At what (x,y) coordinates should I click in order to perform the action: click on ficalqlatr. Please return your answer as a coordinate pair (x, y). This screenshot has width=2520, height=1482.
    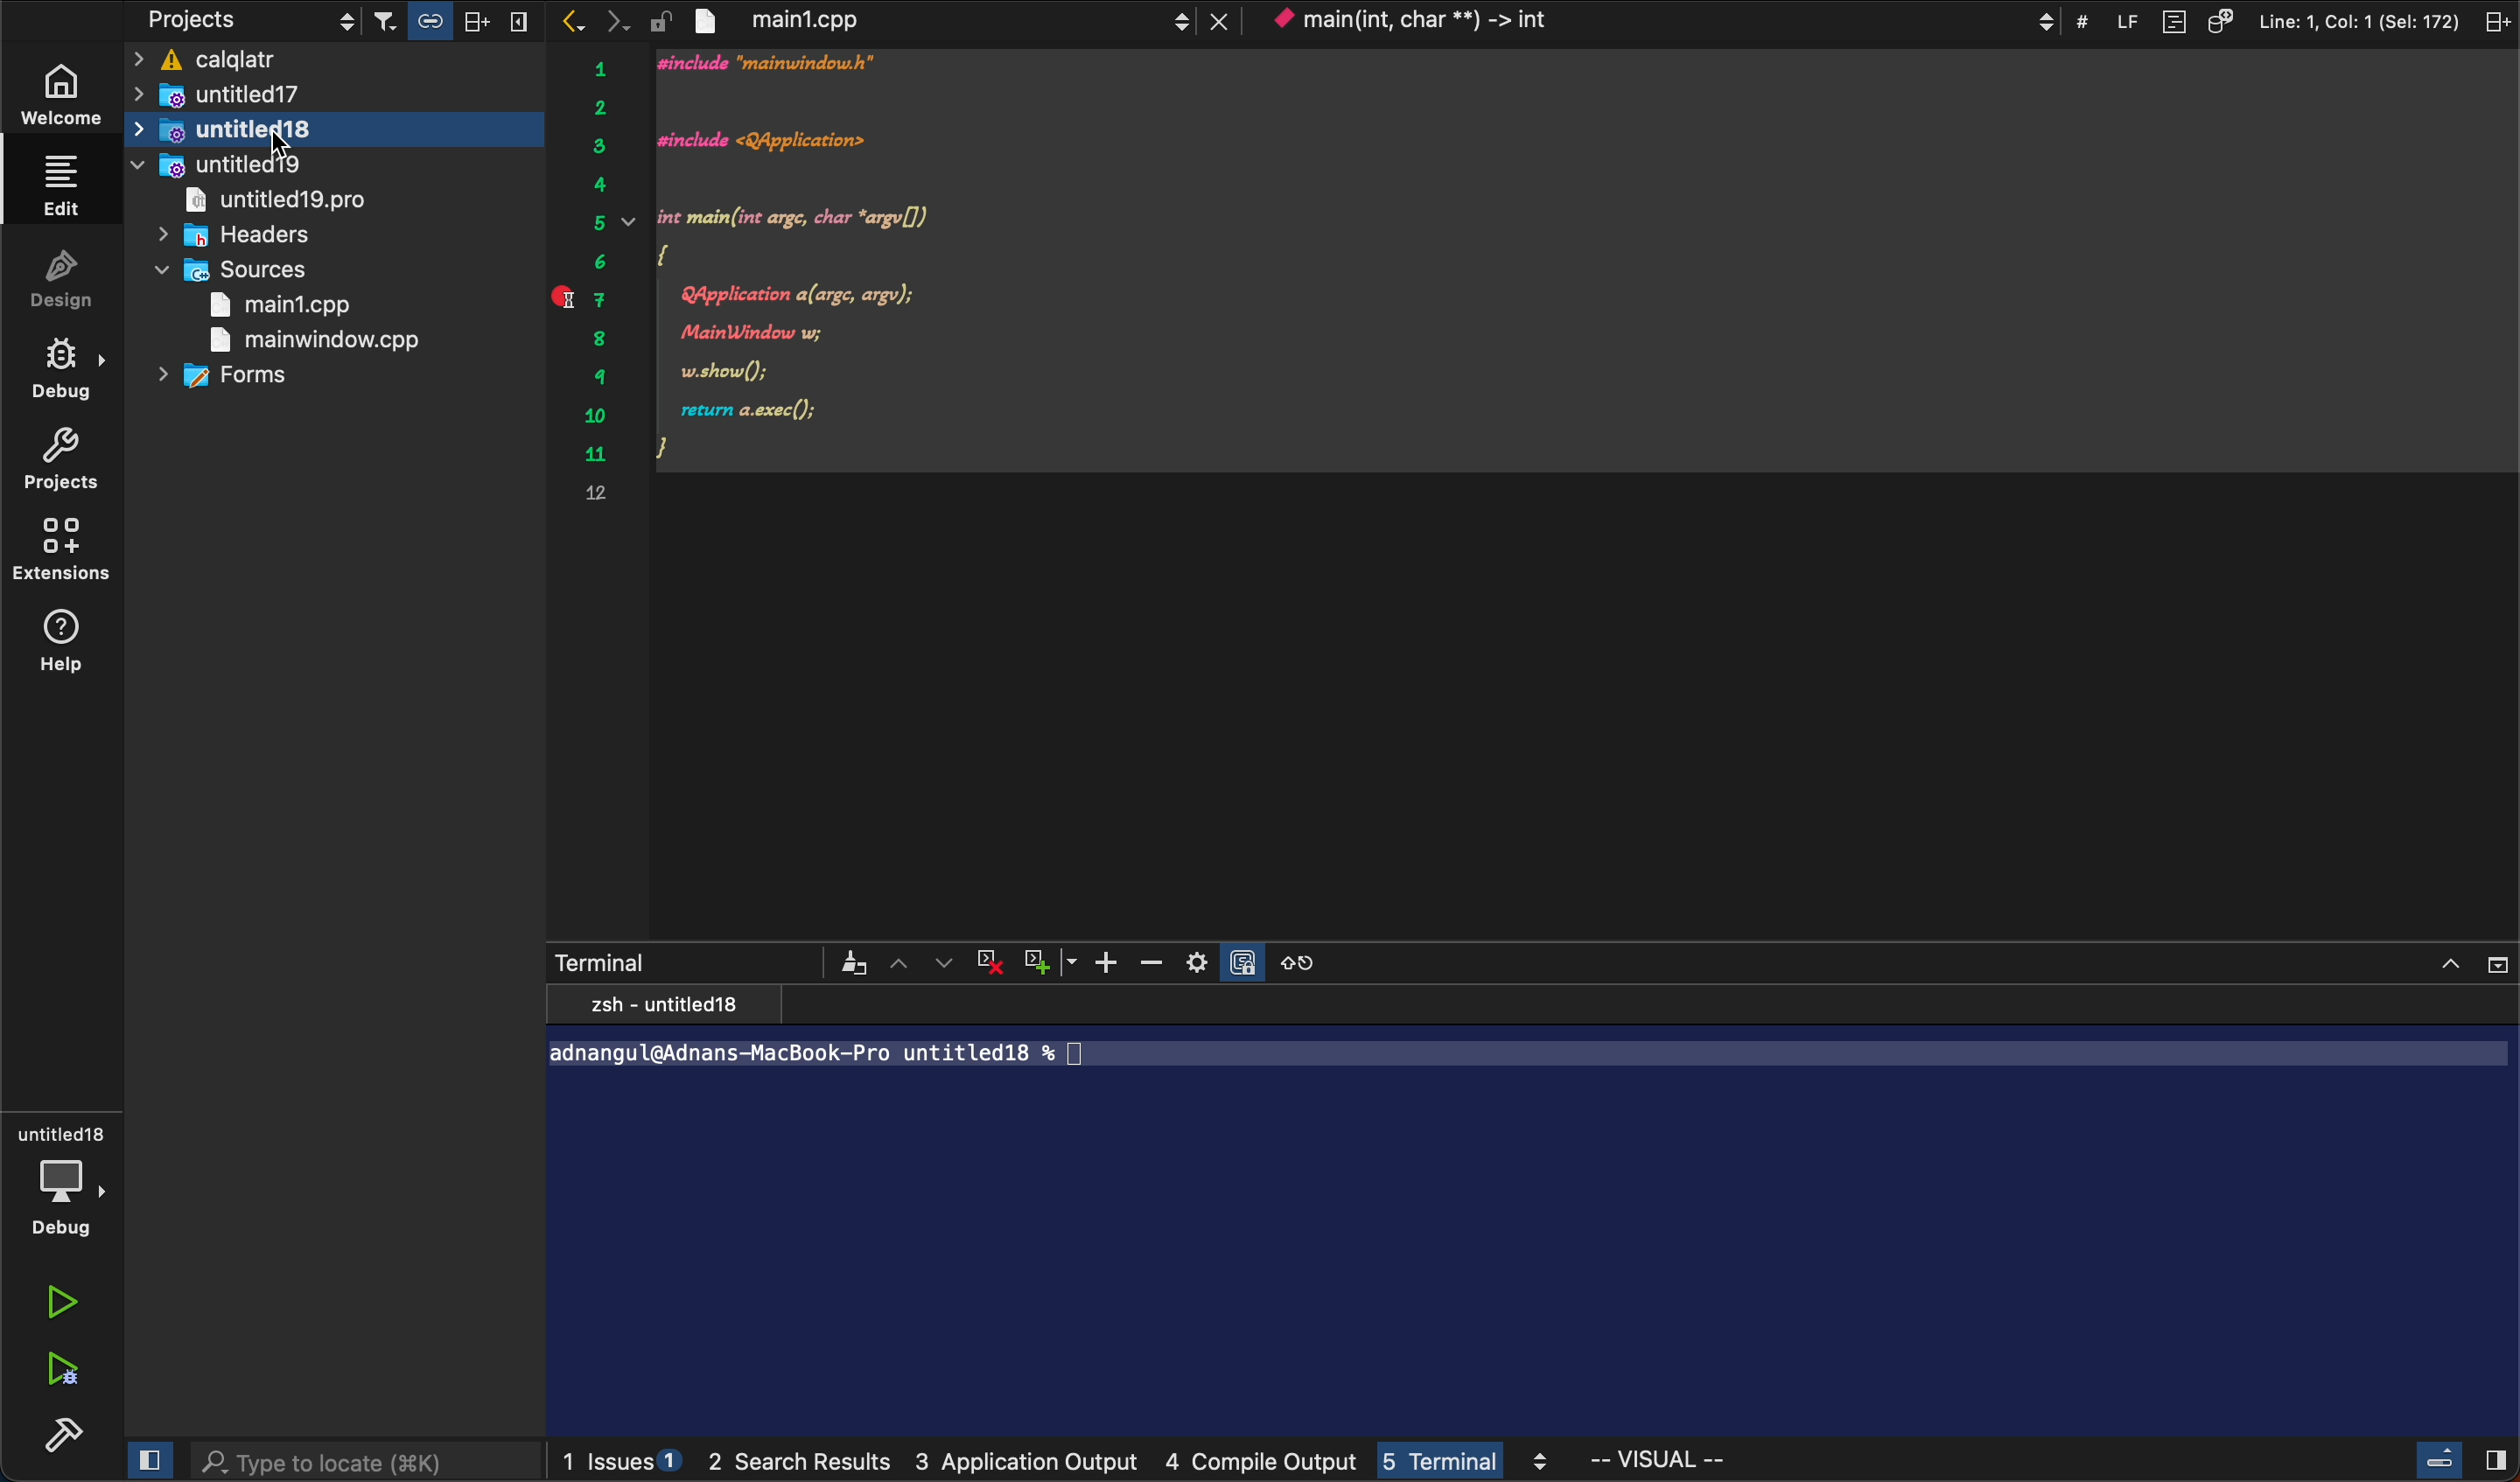
    Looking at the image, I should click on (331, 58).